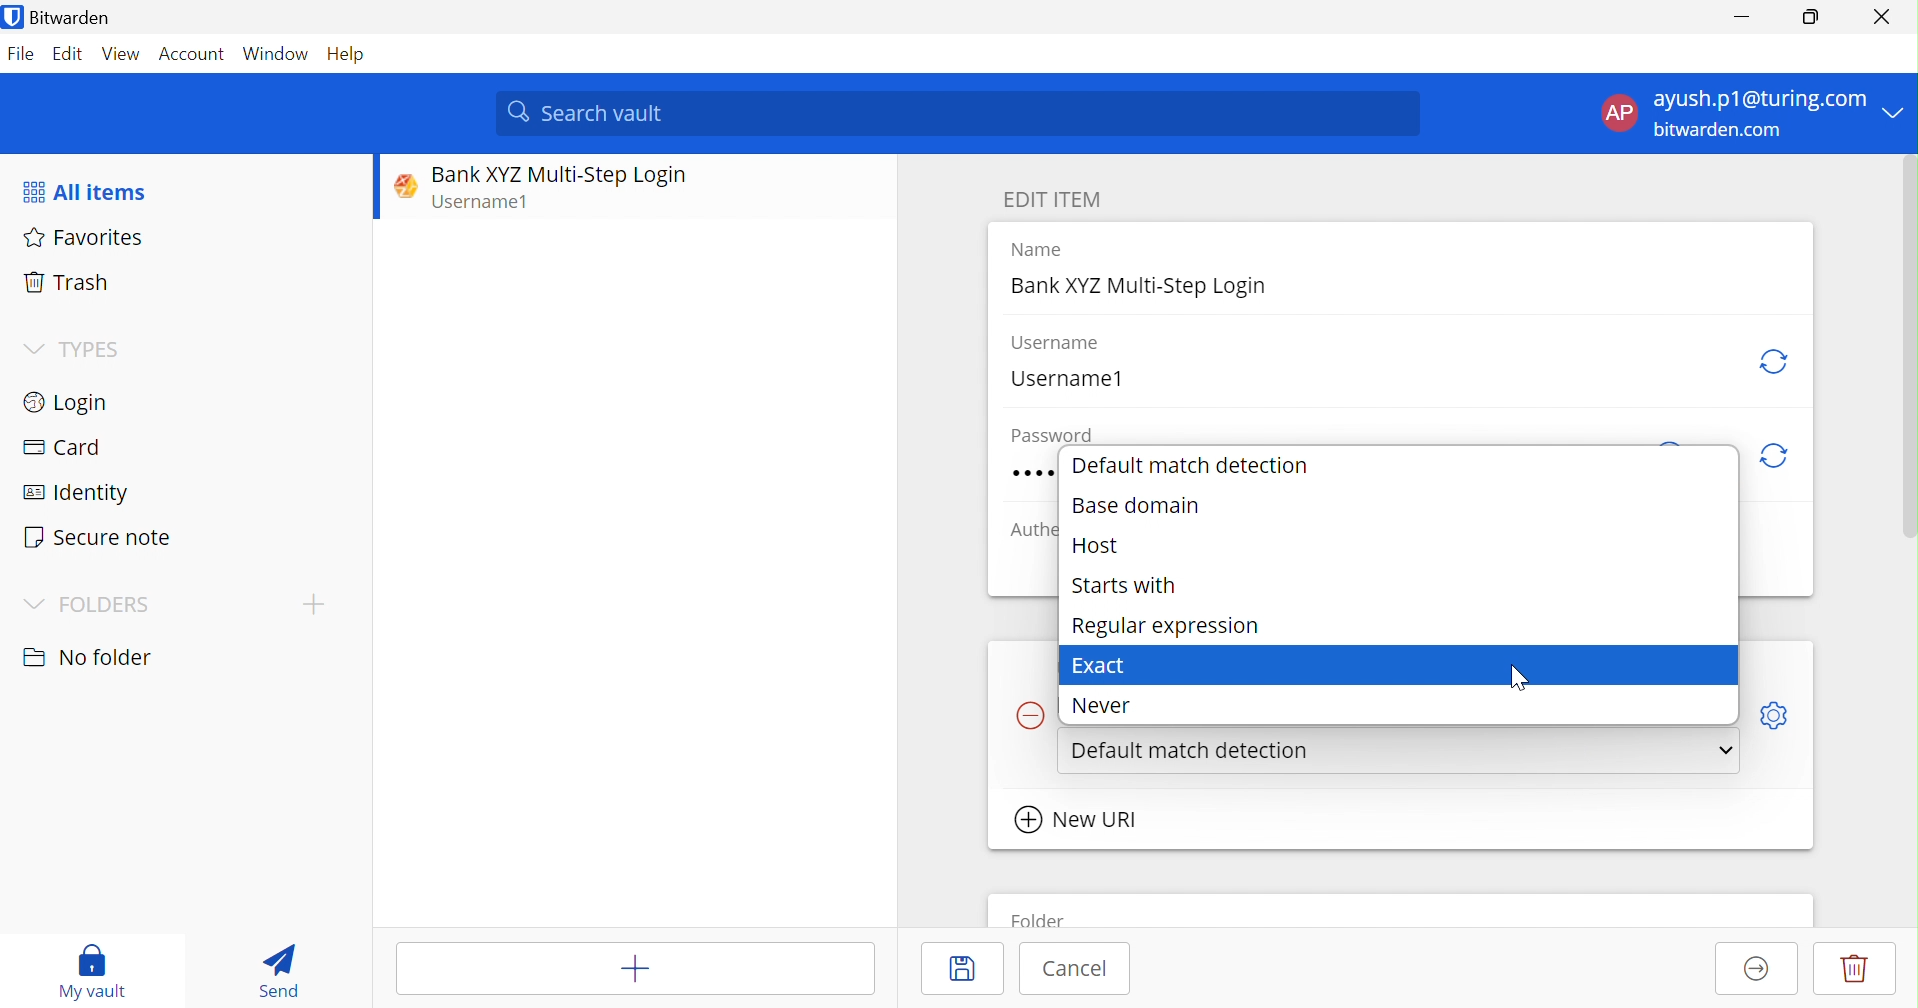 The width and height of the screenshot is (1918, 1008). I want to click on Drop Down, so click(1723, 754).